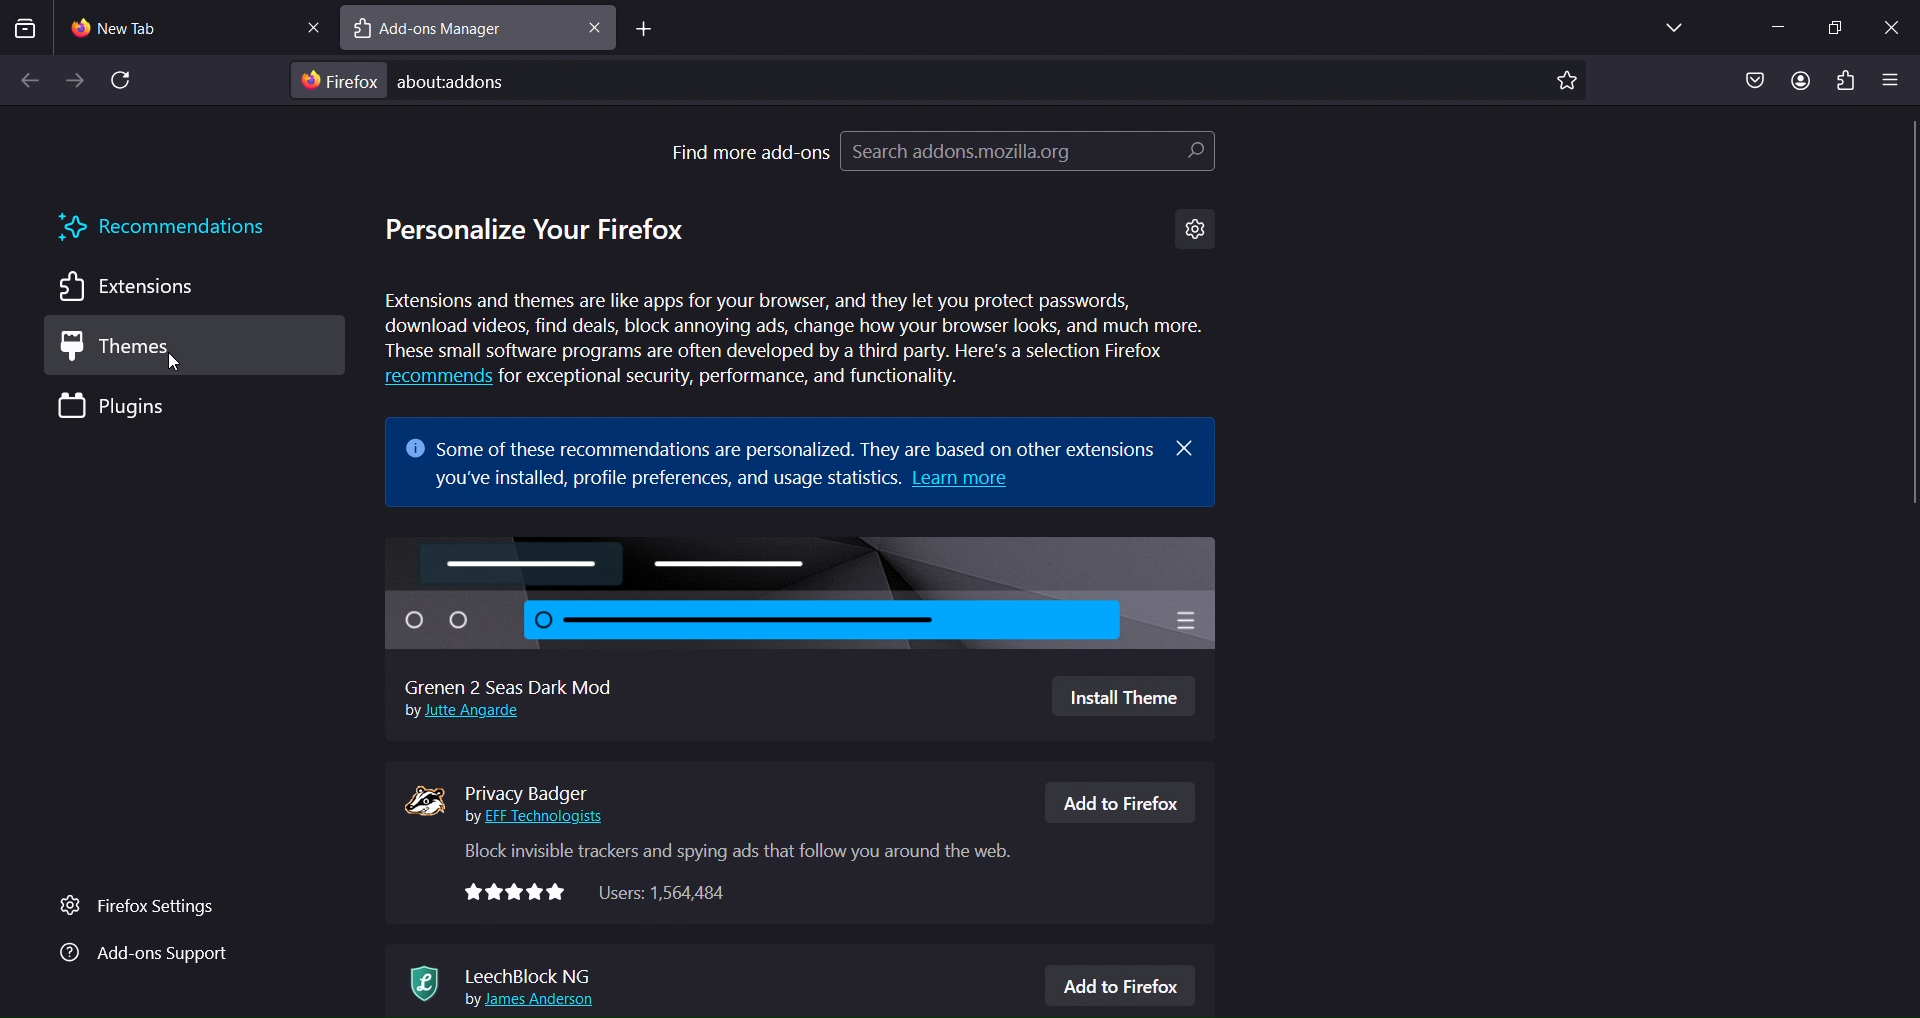 The width and height of the screenshot is (1920, 1018). Describe the element at coordinates (307, 25) in the screenshot. I see `close` at that location.